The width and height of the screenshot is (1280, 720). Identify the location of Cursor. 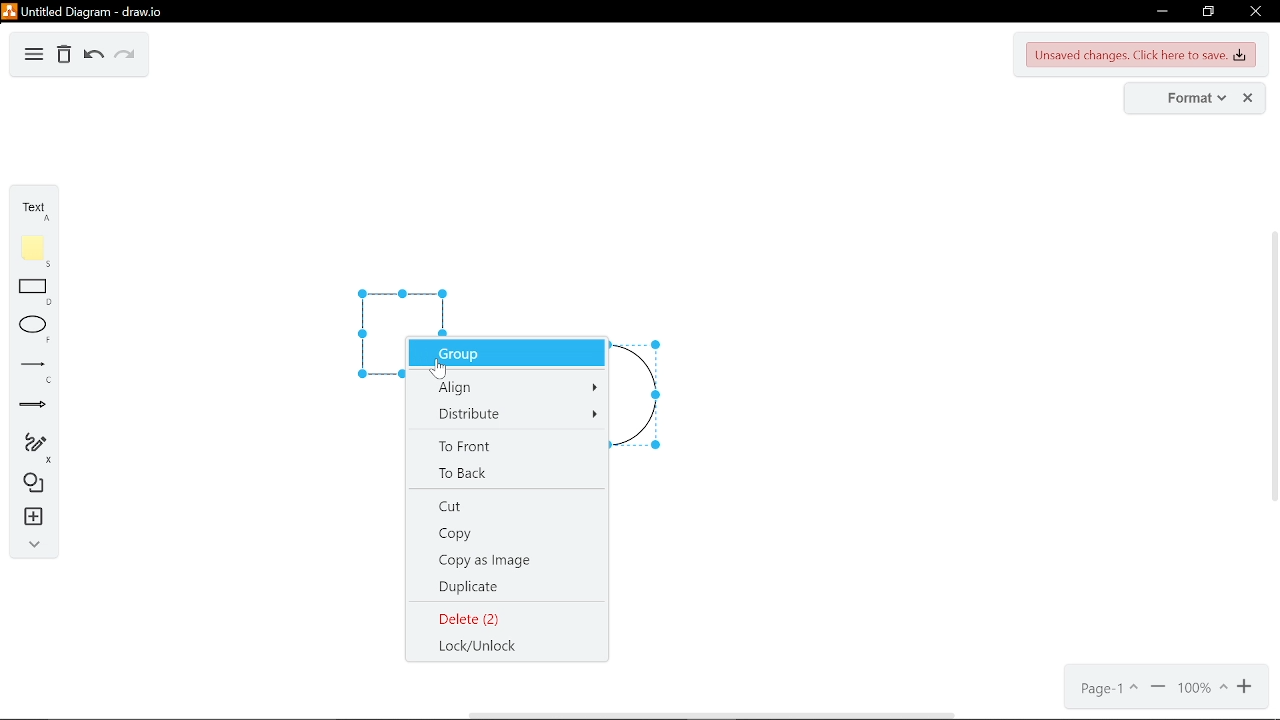
(440, 371).